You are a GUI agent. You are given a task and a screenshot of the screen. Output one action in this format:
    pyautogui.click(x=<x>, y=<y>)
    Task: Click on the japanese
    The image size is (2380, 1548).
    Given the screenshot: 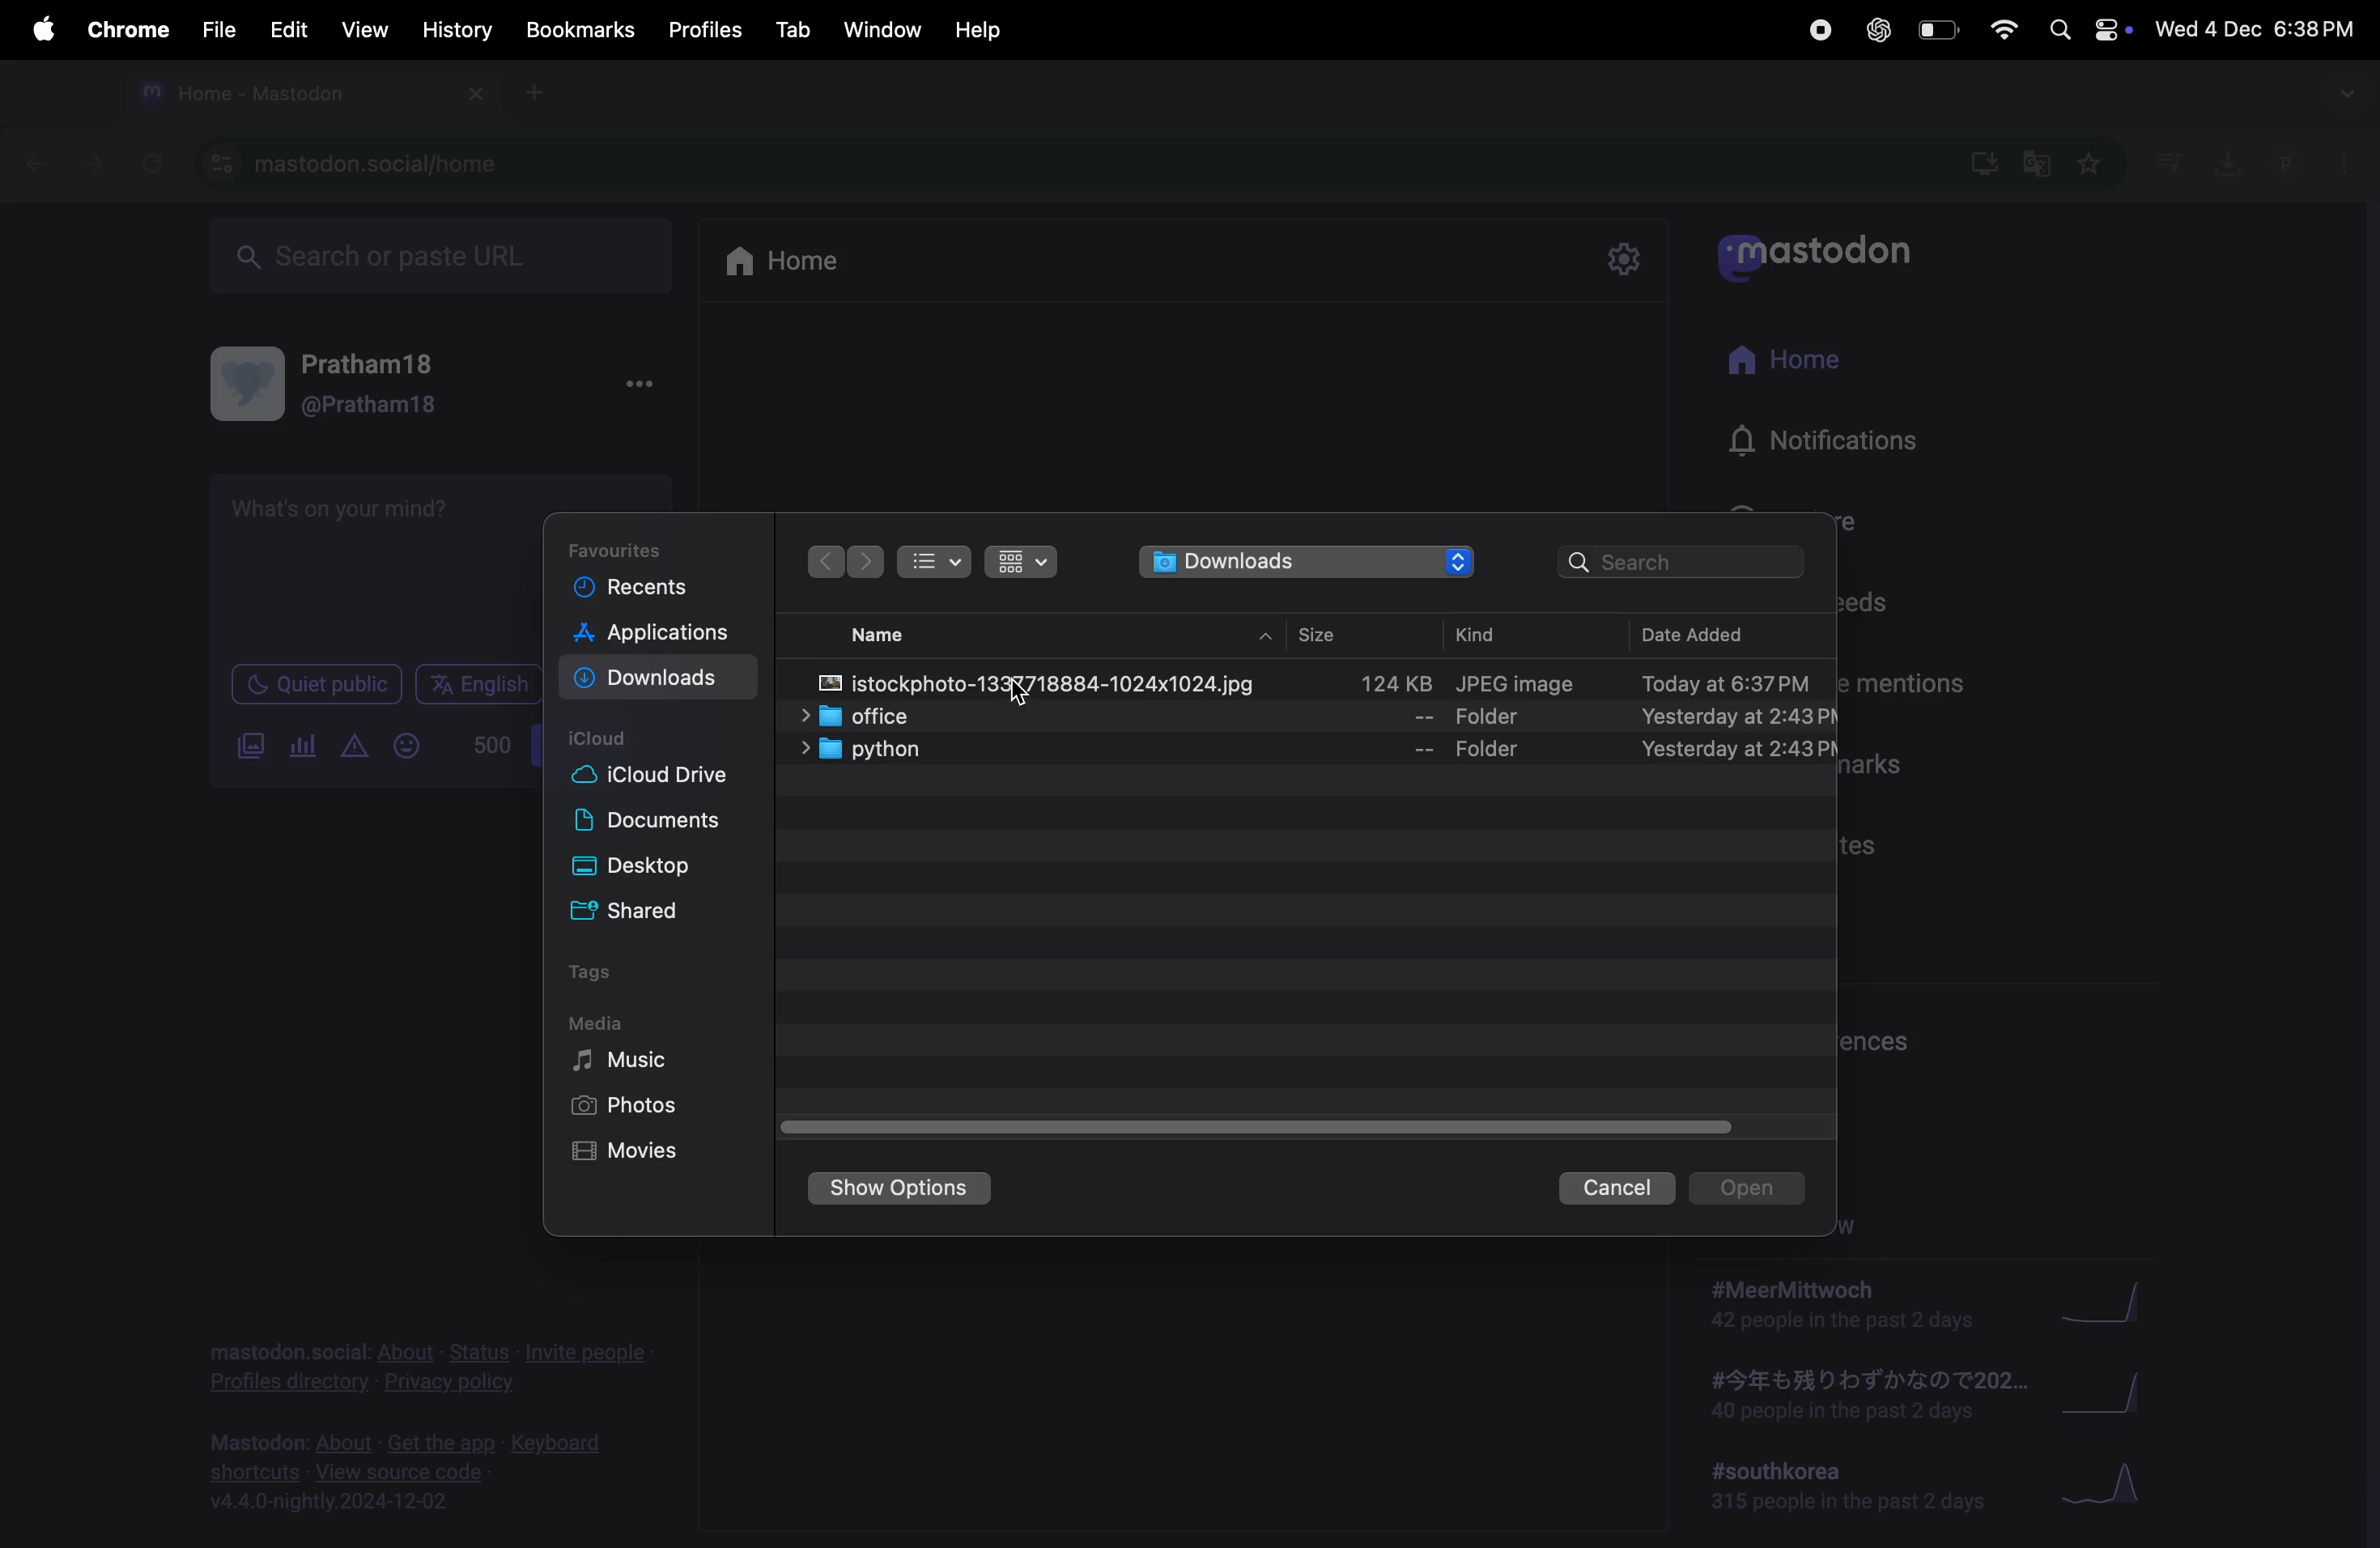 What is the action you would take?
    pyautogui.click(x=1858, y=1397)
    